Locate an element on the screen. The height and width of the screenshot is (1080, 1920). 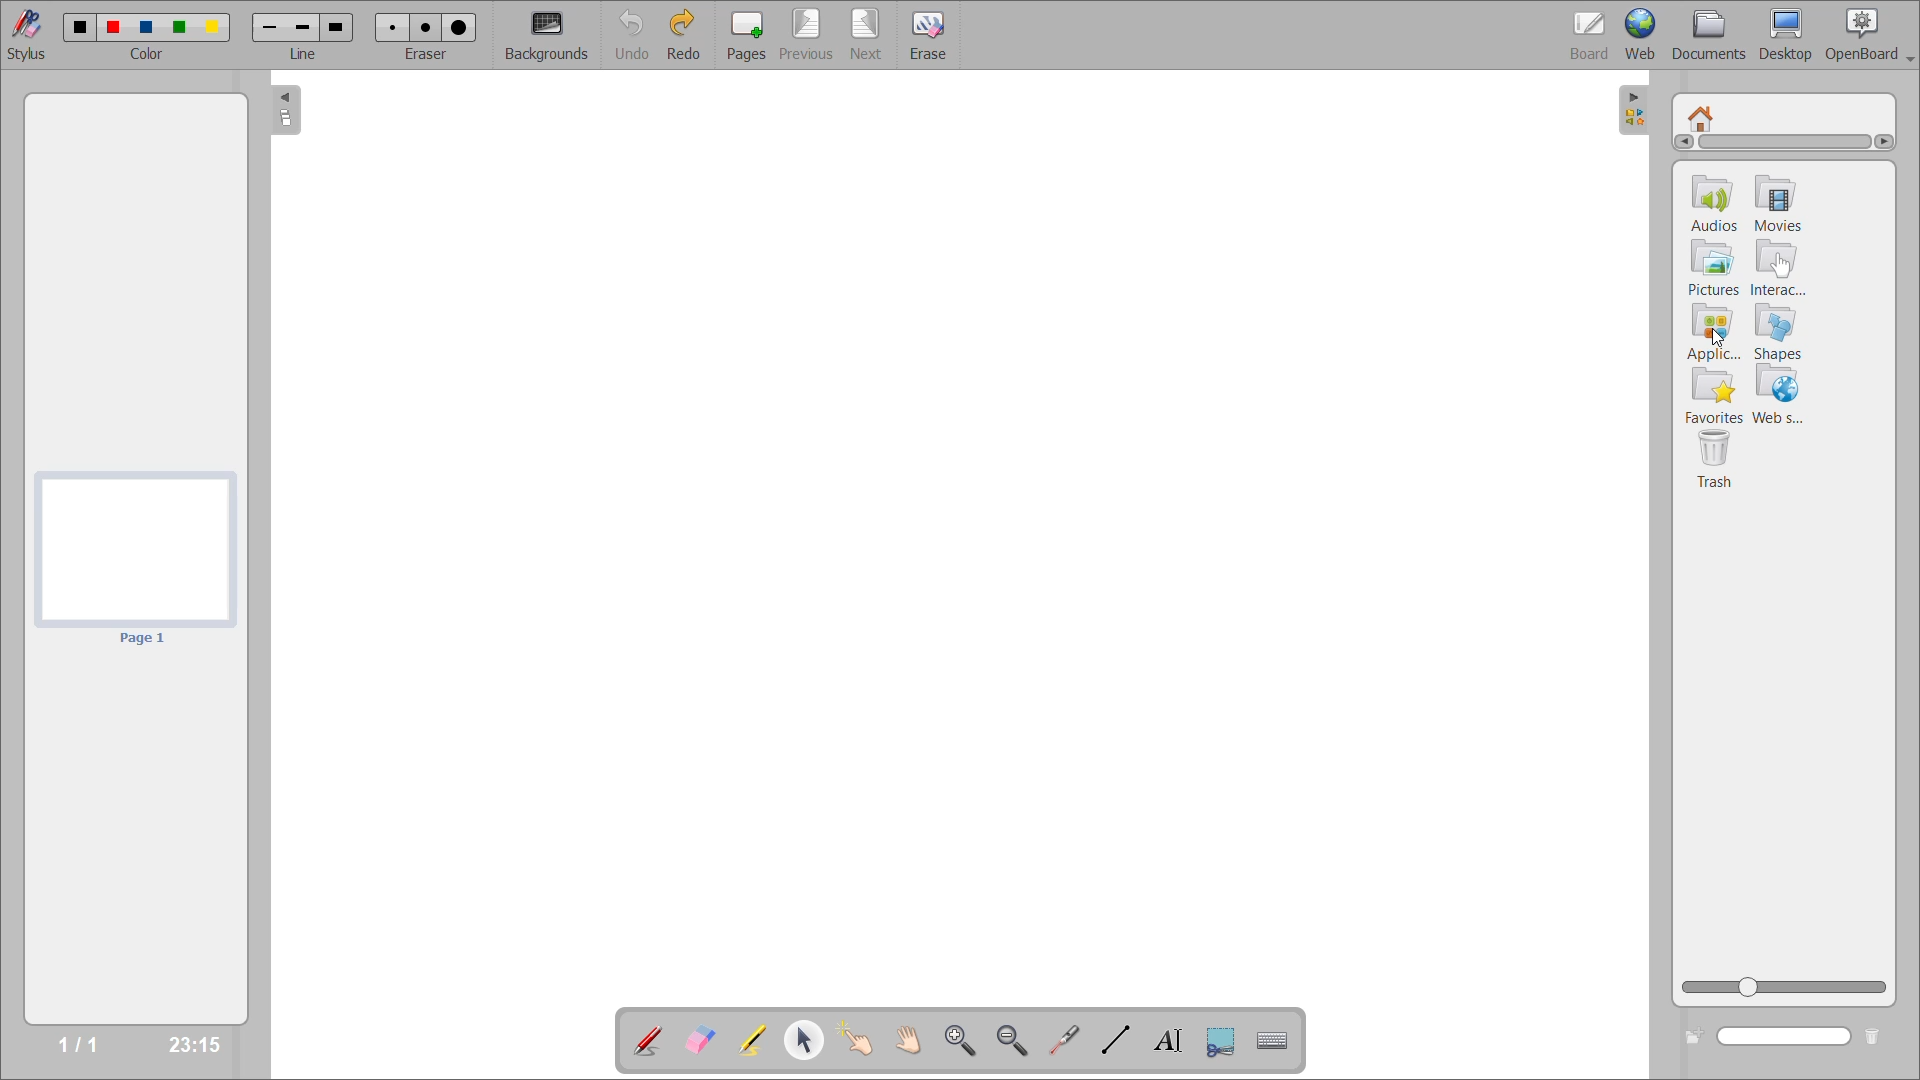
root is located at coordinates (1703, 118).